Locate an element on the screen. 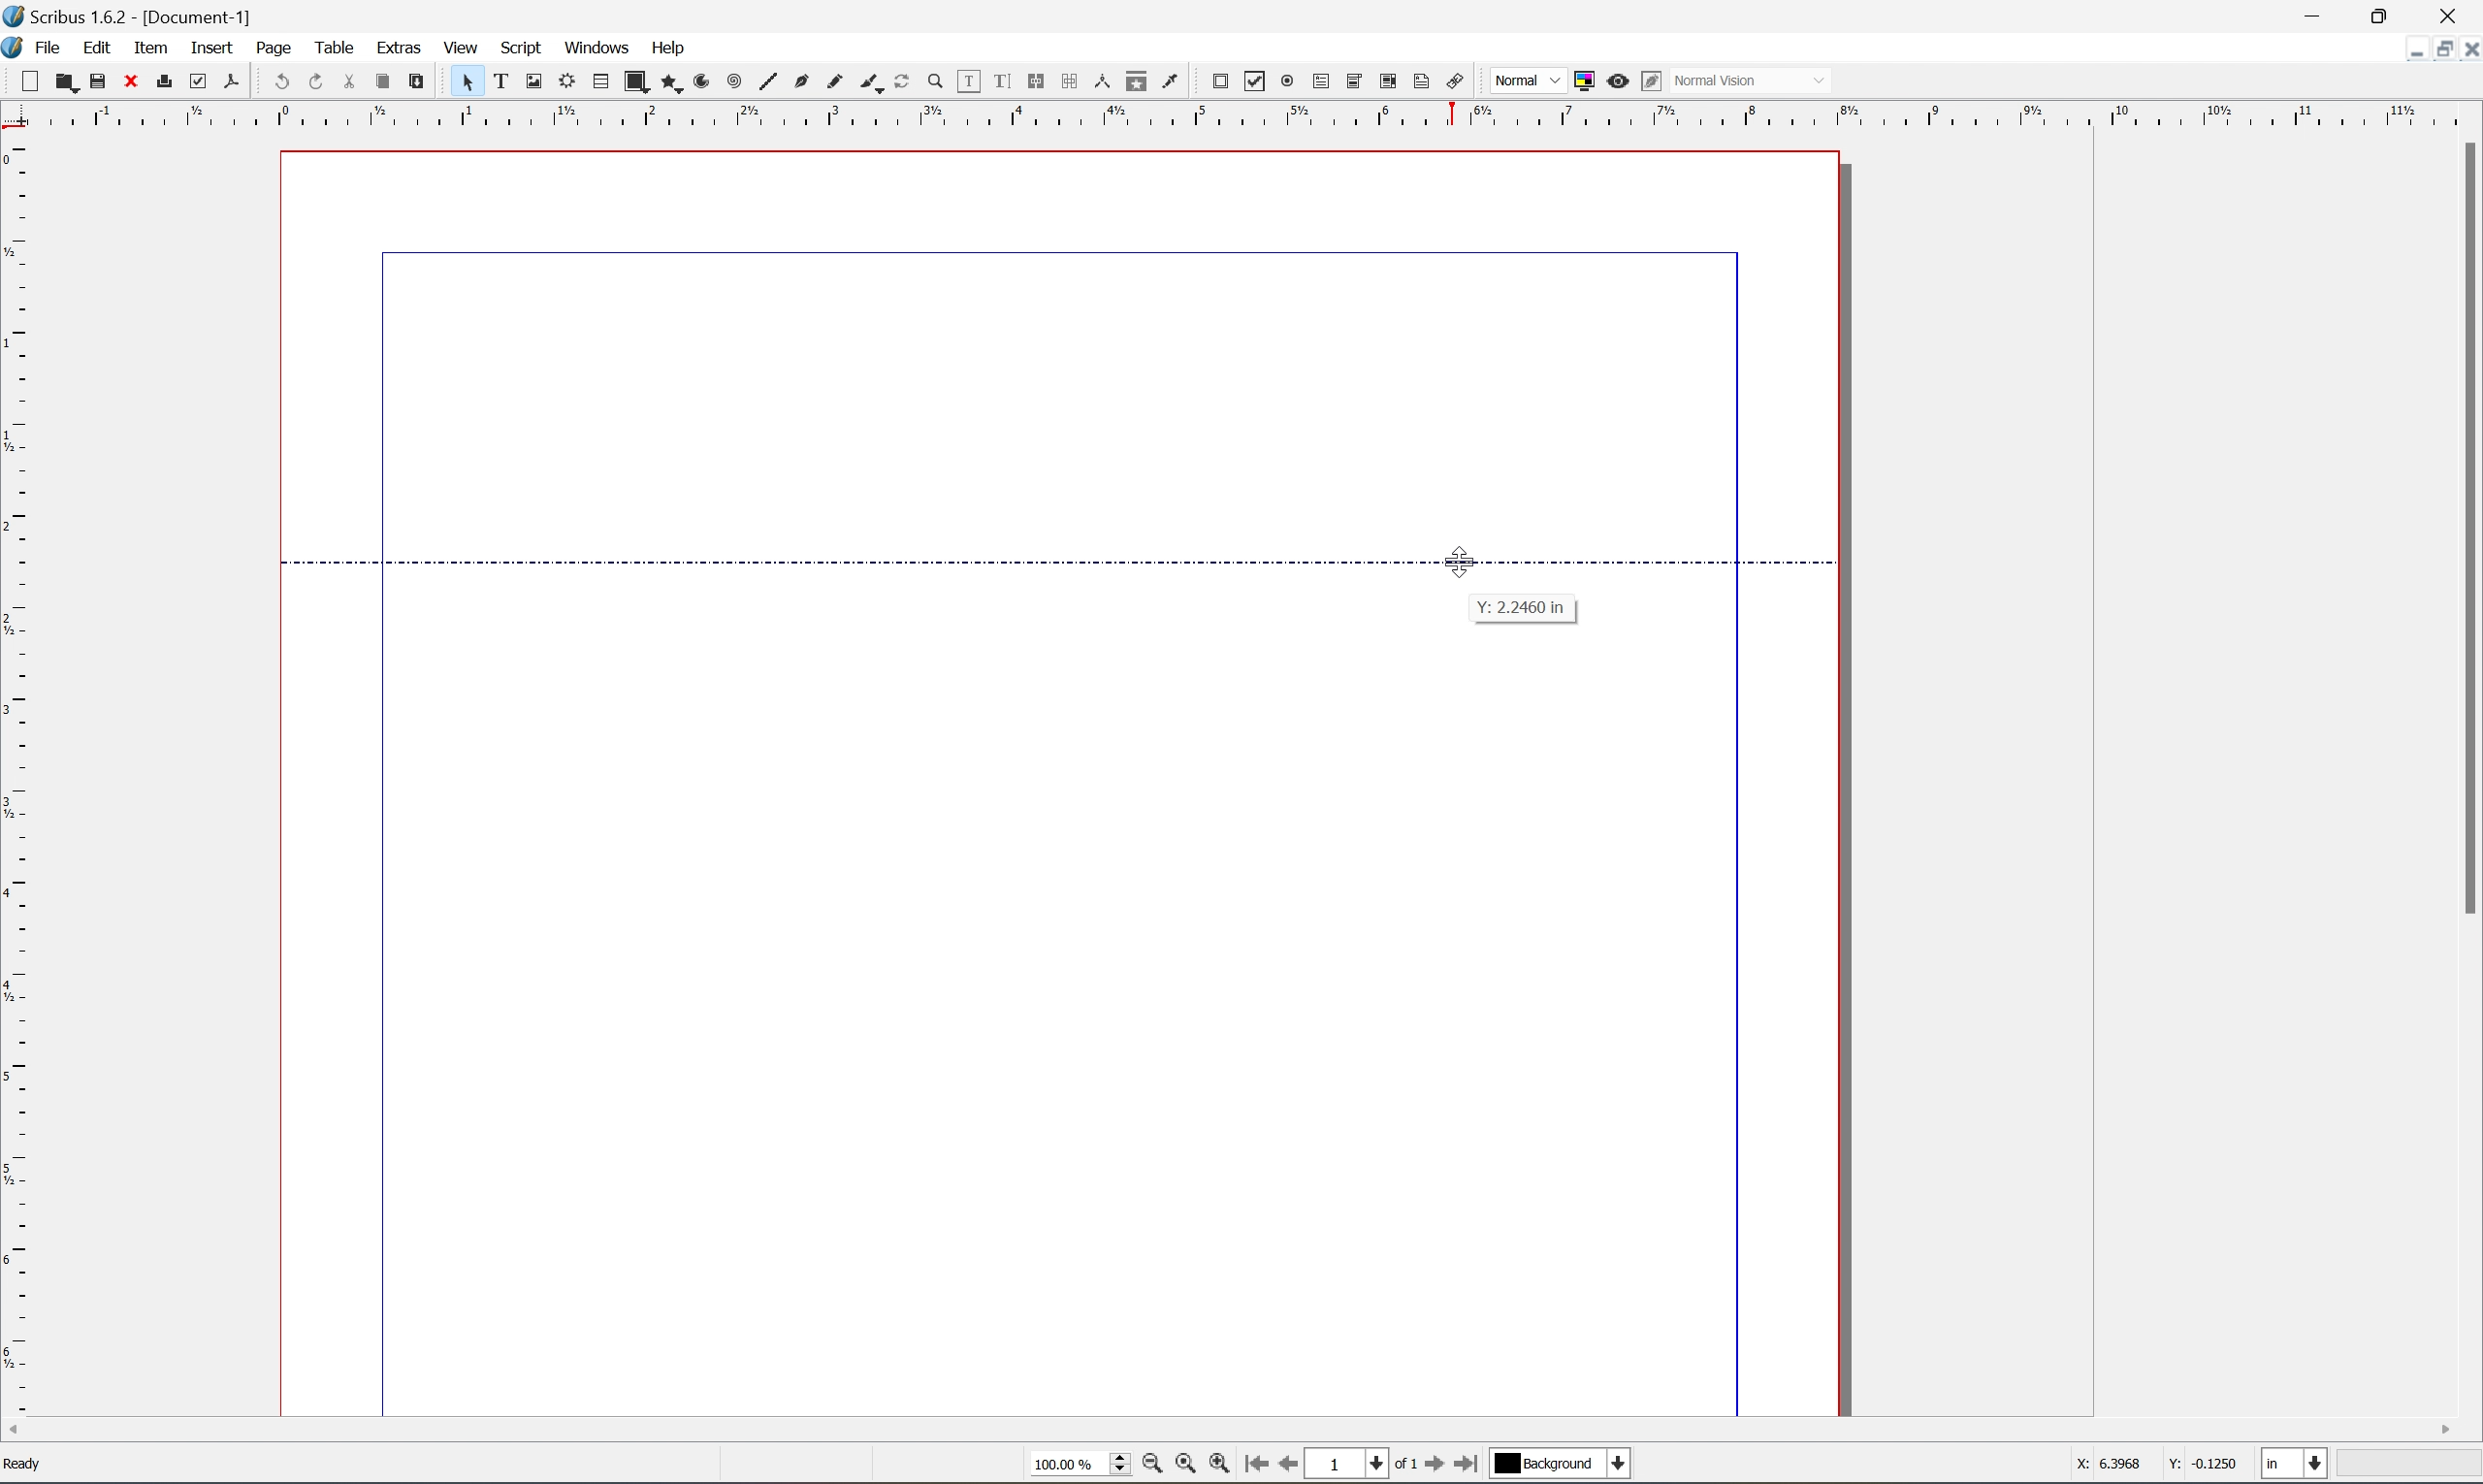  link text frames is located at coordinates (1038, 84).